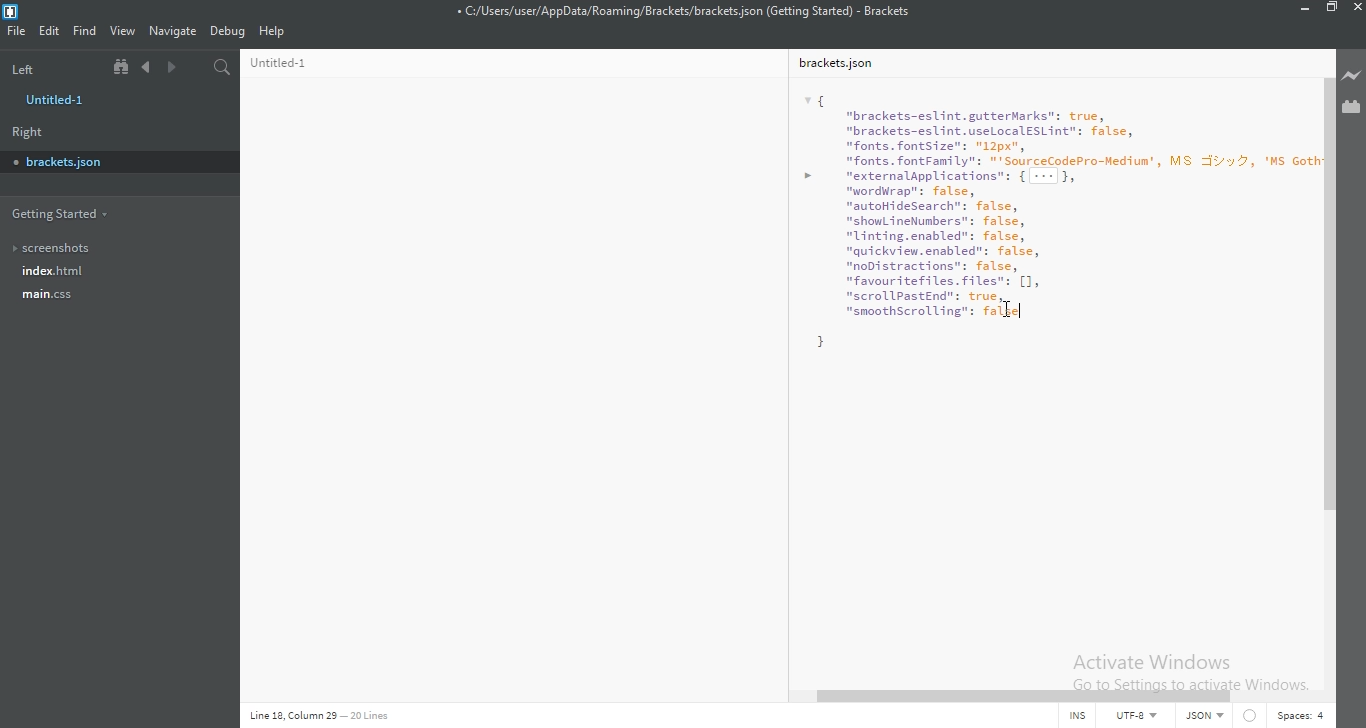 This screenshot has height=728, width=1366. What do you see at coordinates (1056, 367) in the screenshot?
I see `Untitled-1` at bounding box center [1056, 367].